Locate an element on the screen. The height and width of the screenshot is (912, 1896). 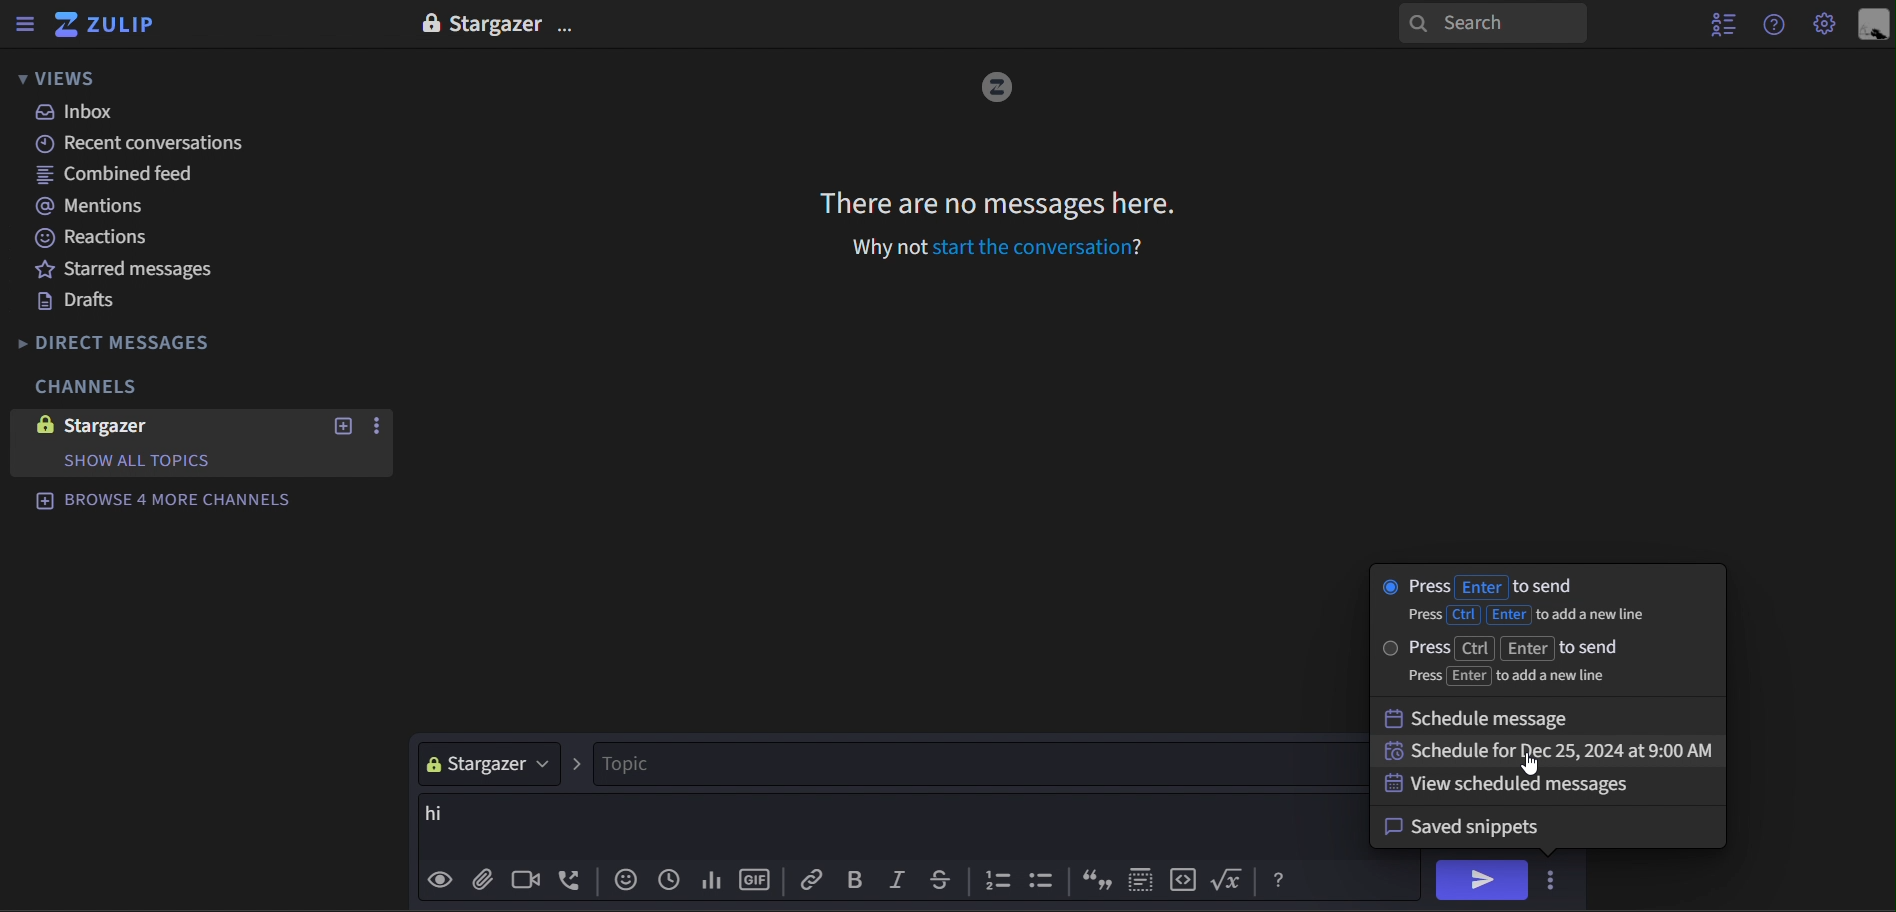
options is located at coordinates (568, 23).